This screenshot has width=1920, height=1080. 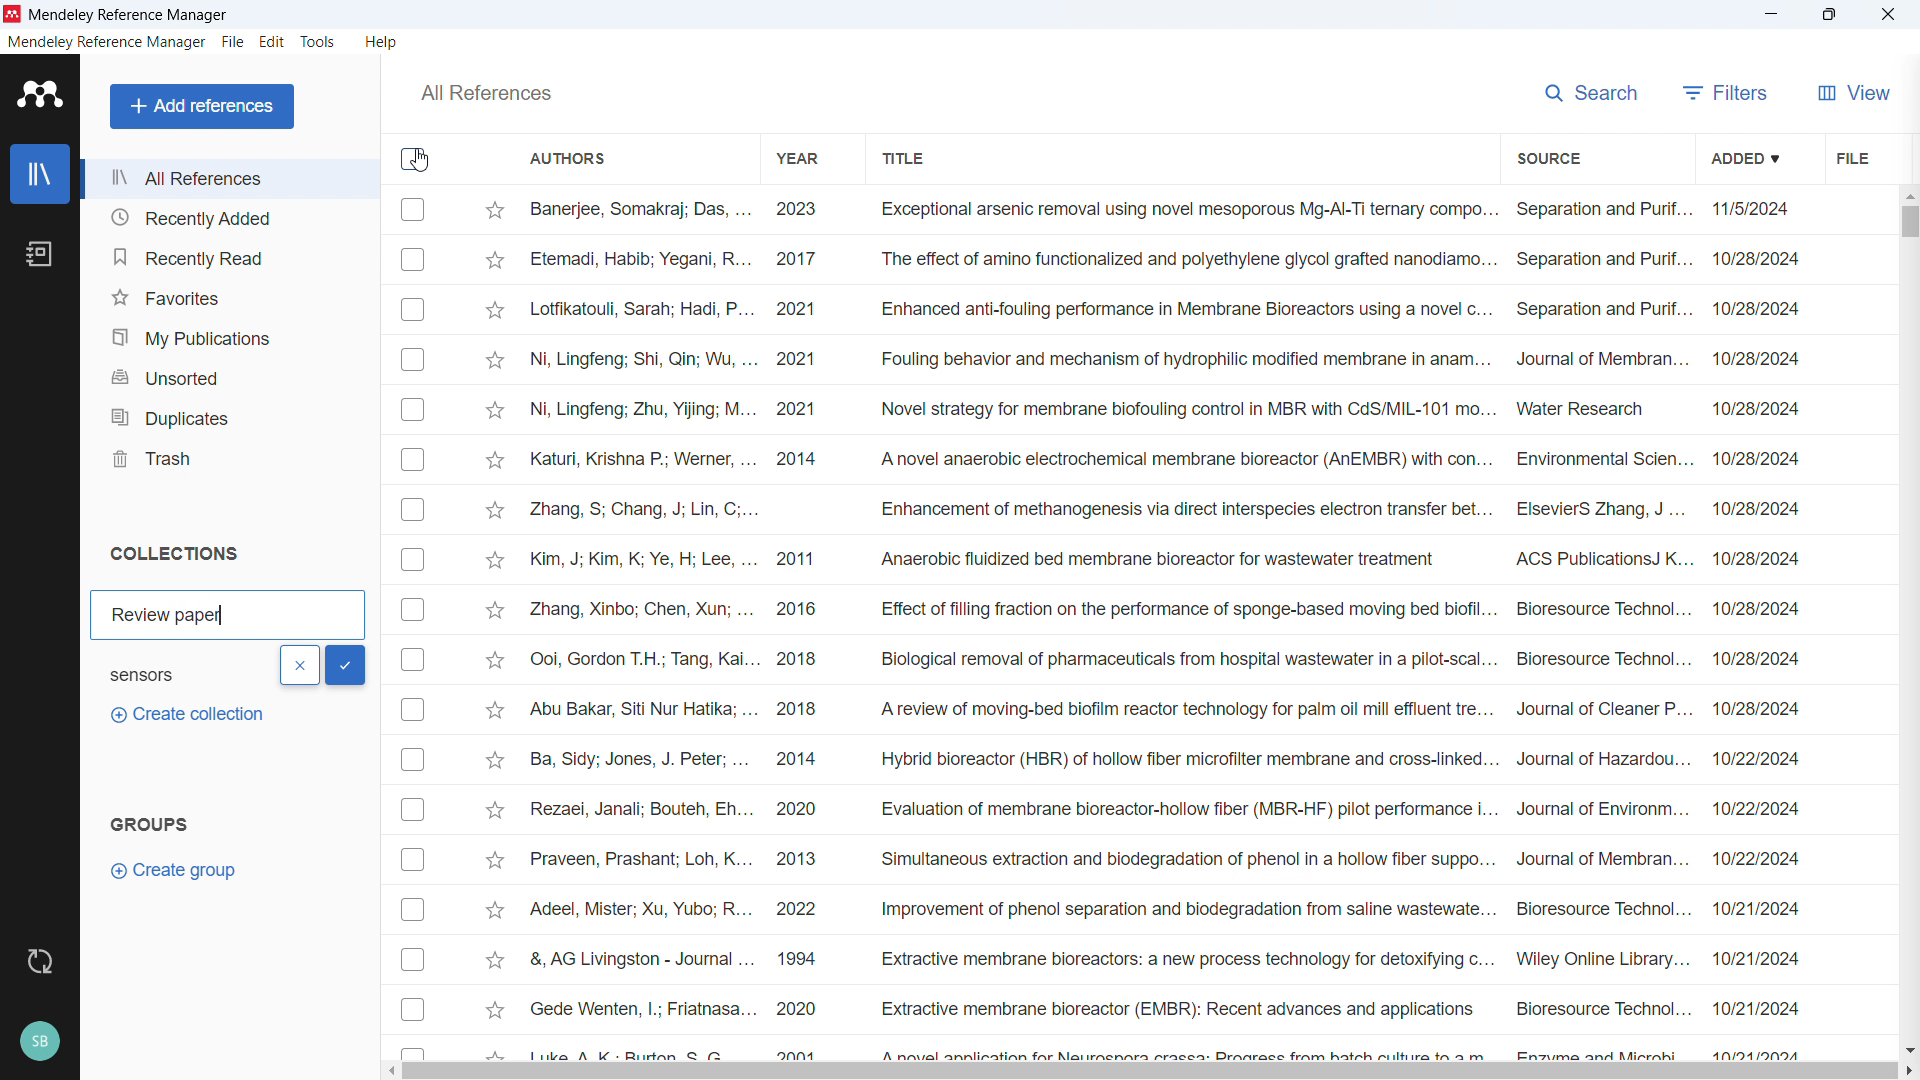 What do you see at coordinates (1165, 309) in the screenshot?
I see `Lotfikatouli, Sarah; Hadi, P... 2021 Enhanced anti-fouling performance in Membrane Bioreactors using a novel c... Separation and Purif... 10/28/2024` at bounding box center [1165, 309].